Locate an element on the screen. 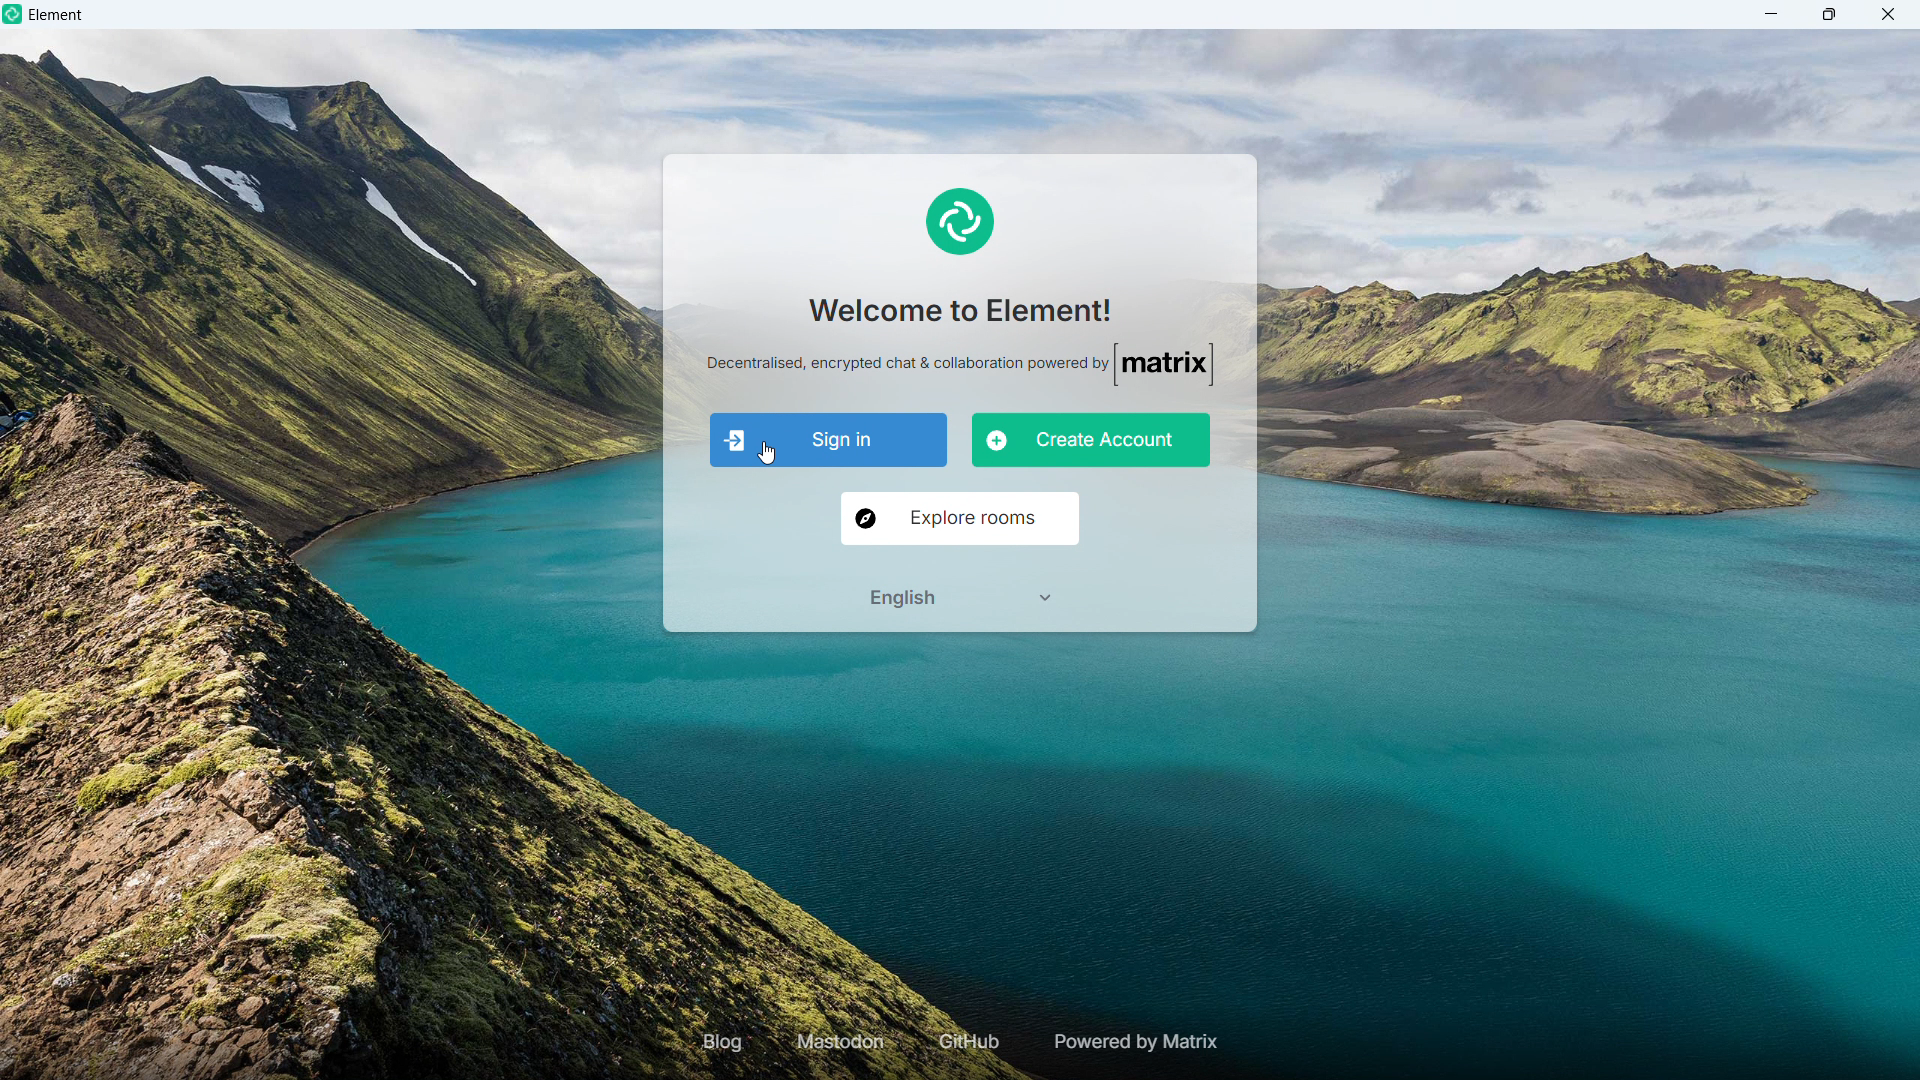 This screenshot has height=1080, width=1920. Mastodon  is located at coordinates (842, 1042).